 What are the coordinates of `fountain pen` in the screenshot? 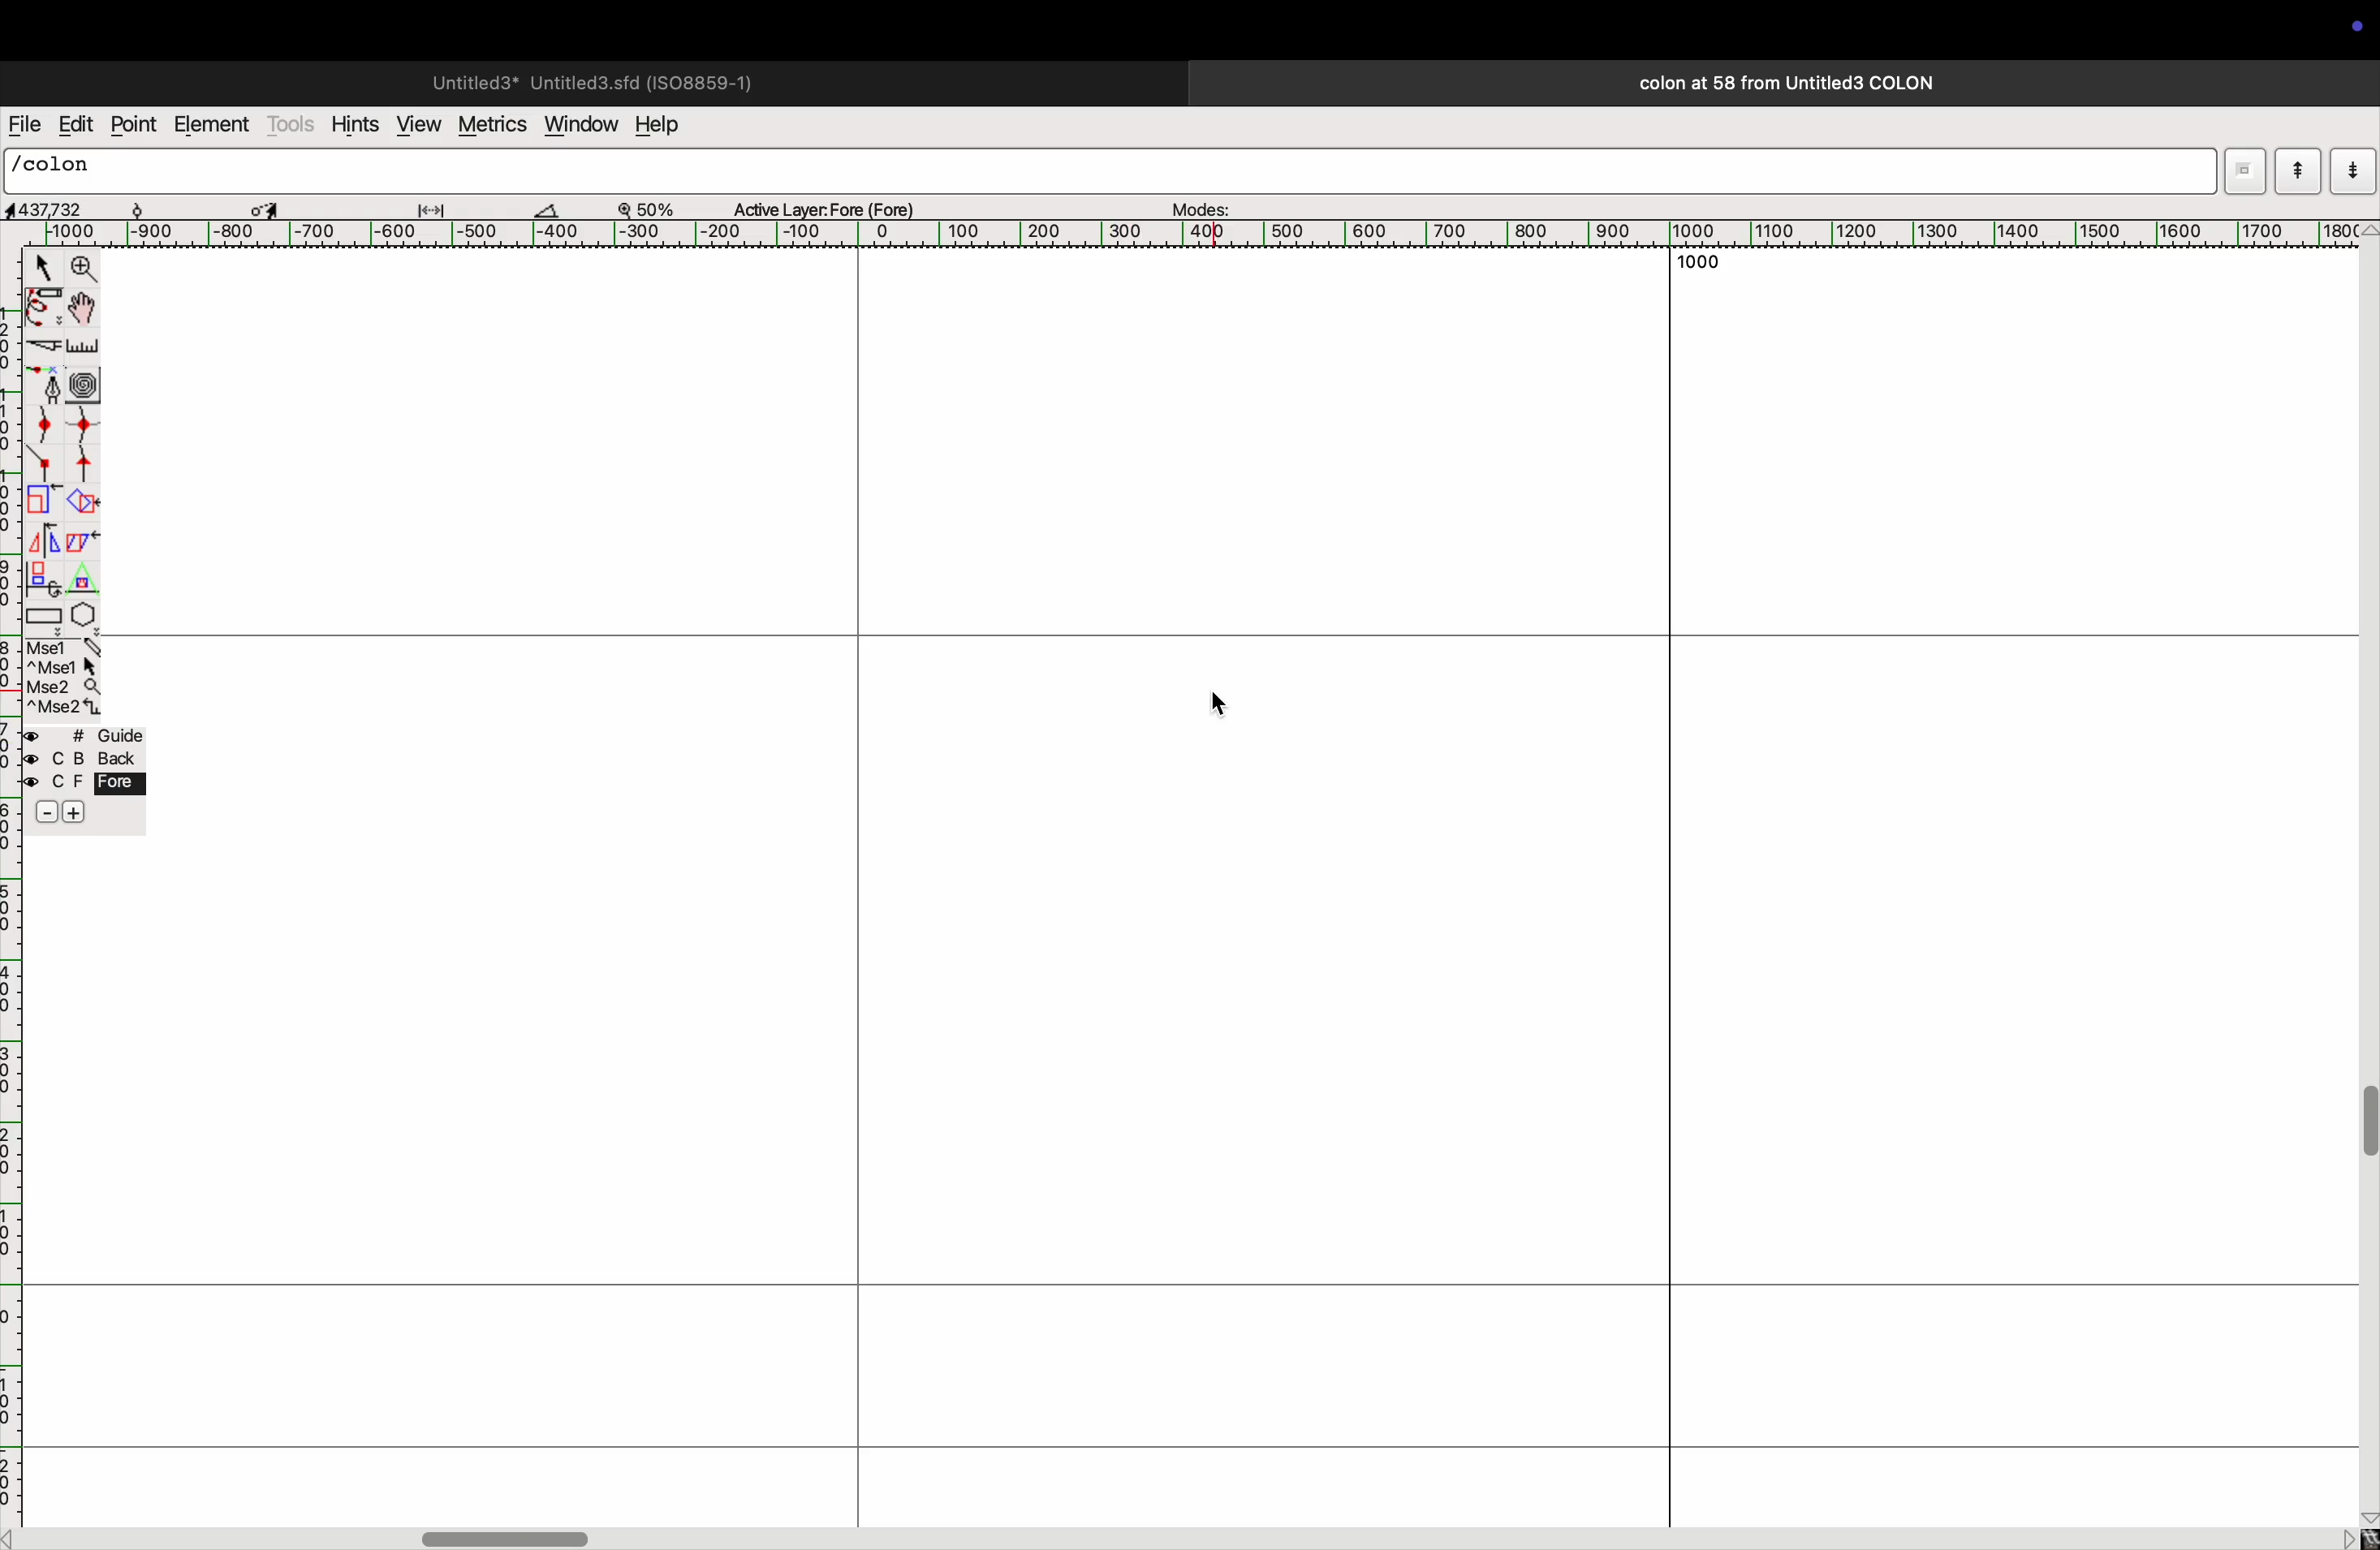 It's located at (45, 384).